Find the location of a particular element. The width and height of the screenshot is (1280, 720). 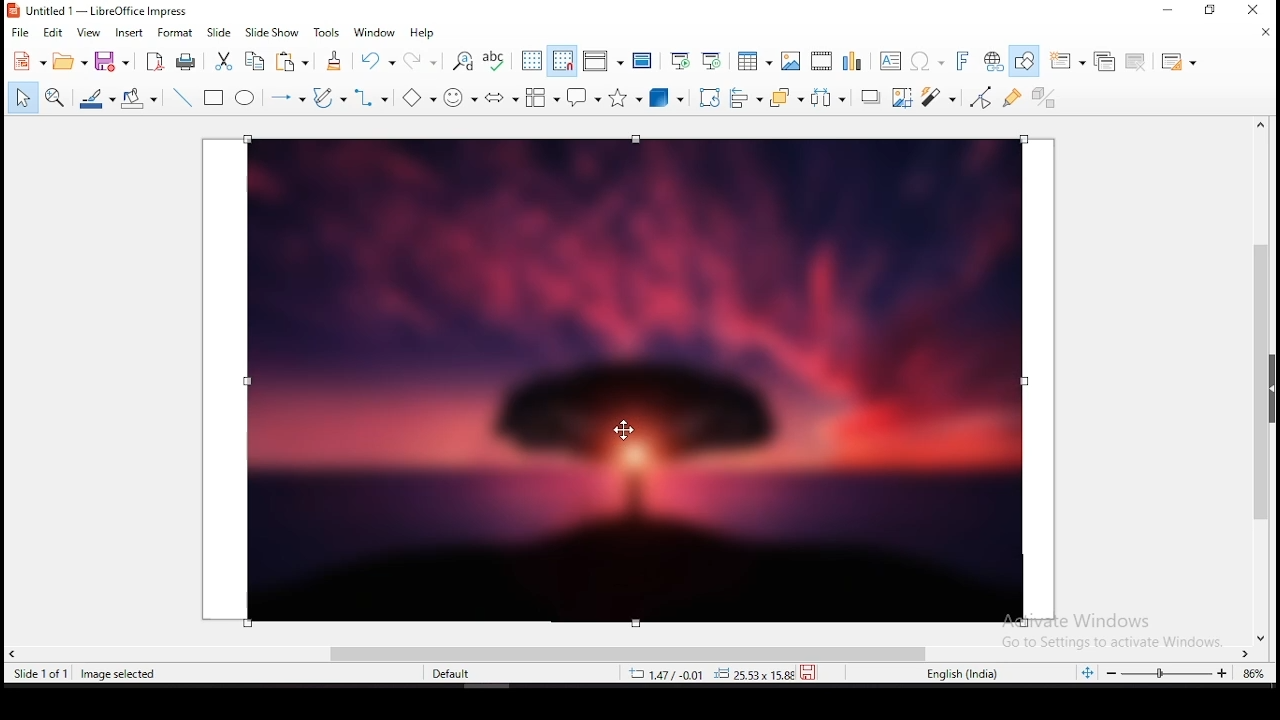

0.00x0.00 is located at coordinates (749, 674).